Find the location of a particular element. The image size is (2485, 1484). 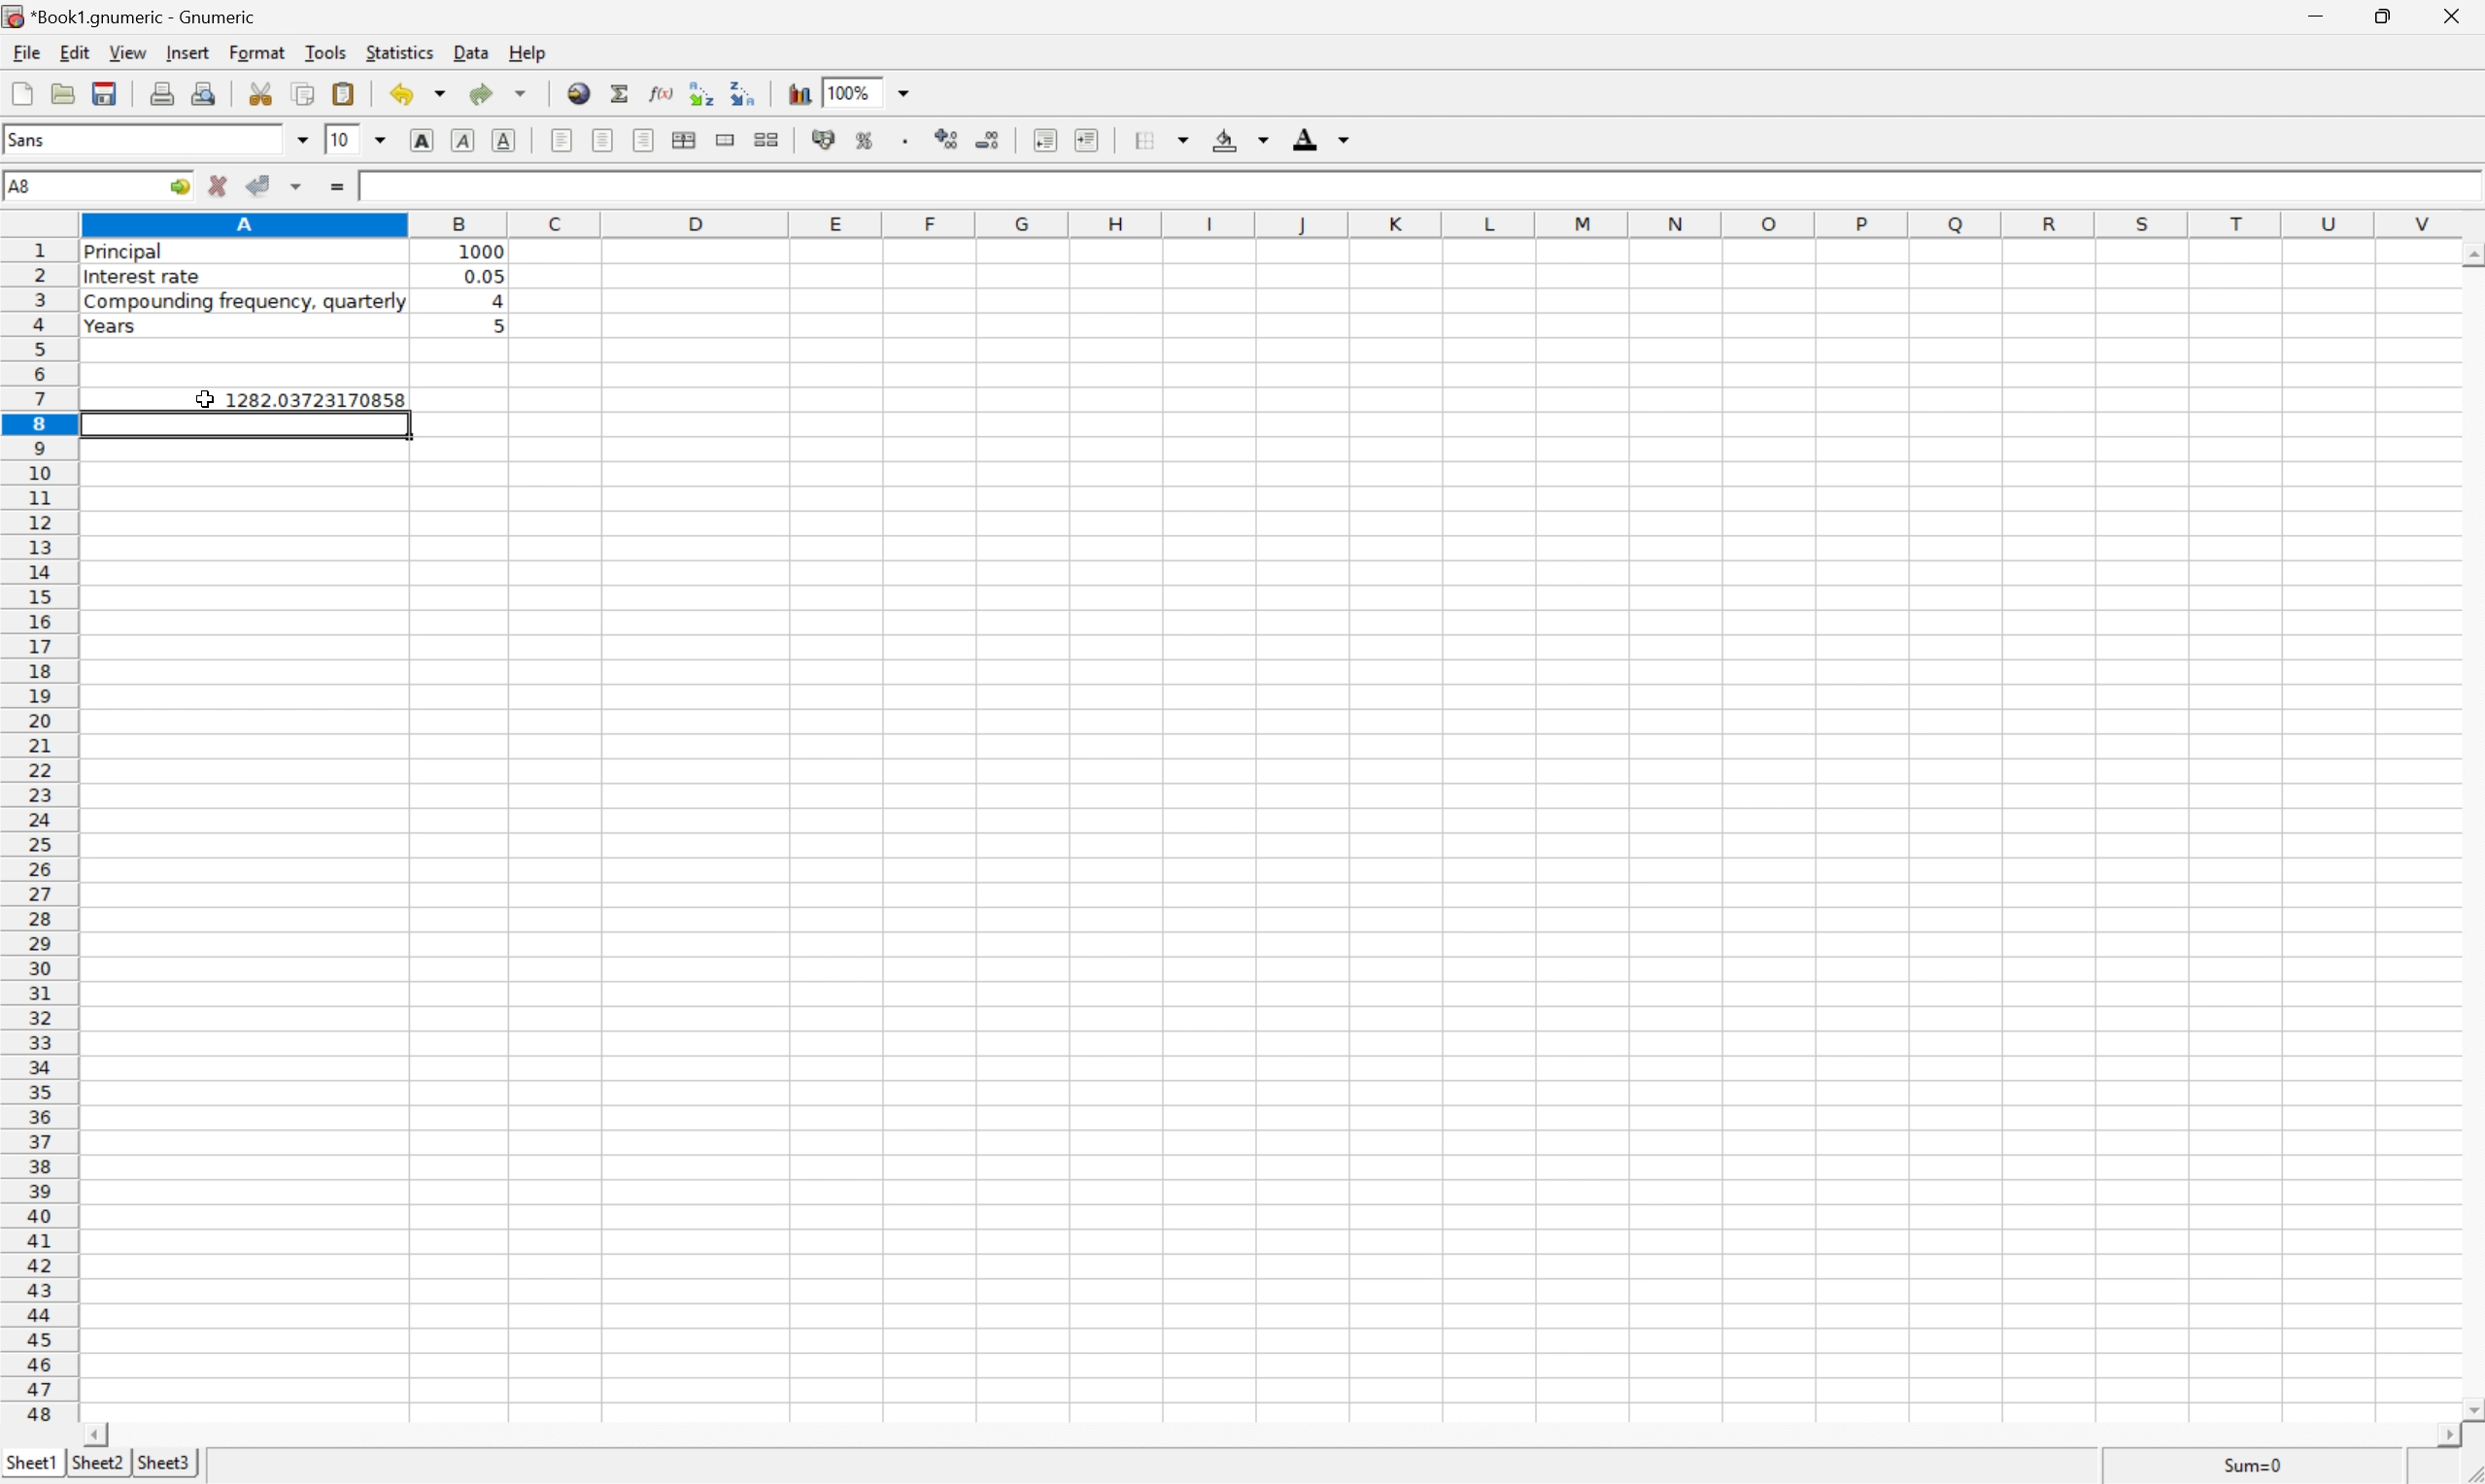

Align right is located at coordinates (643, 139).